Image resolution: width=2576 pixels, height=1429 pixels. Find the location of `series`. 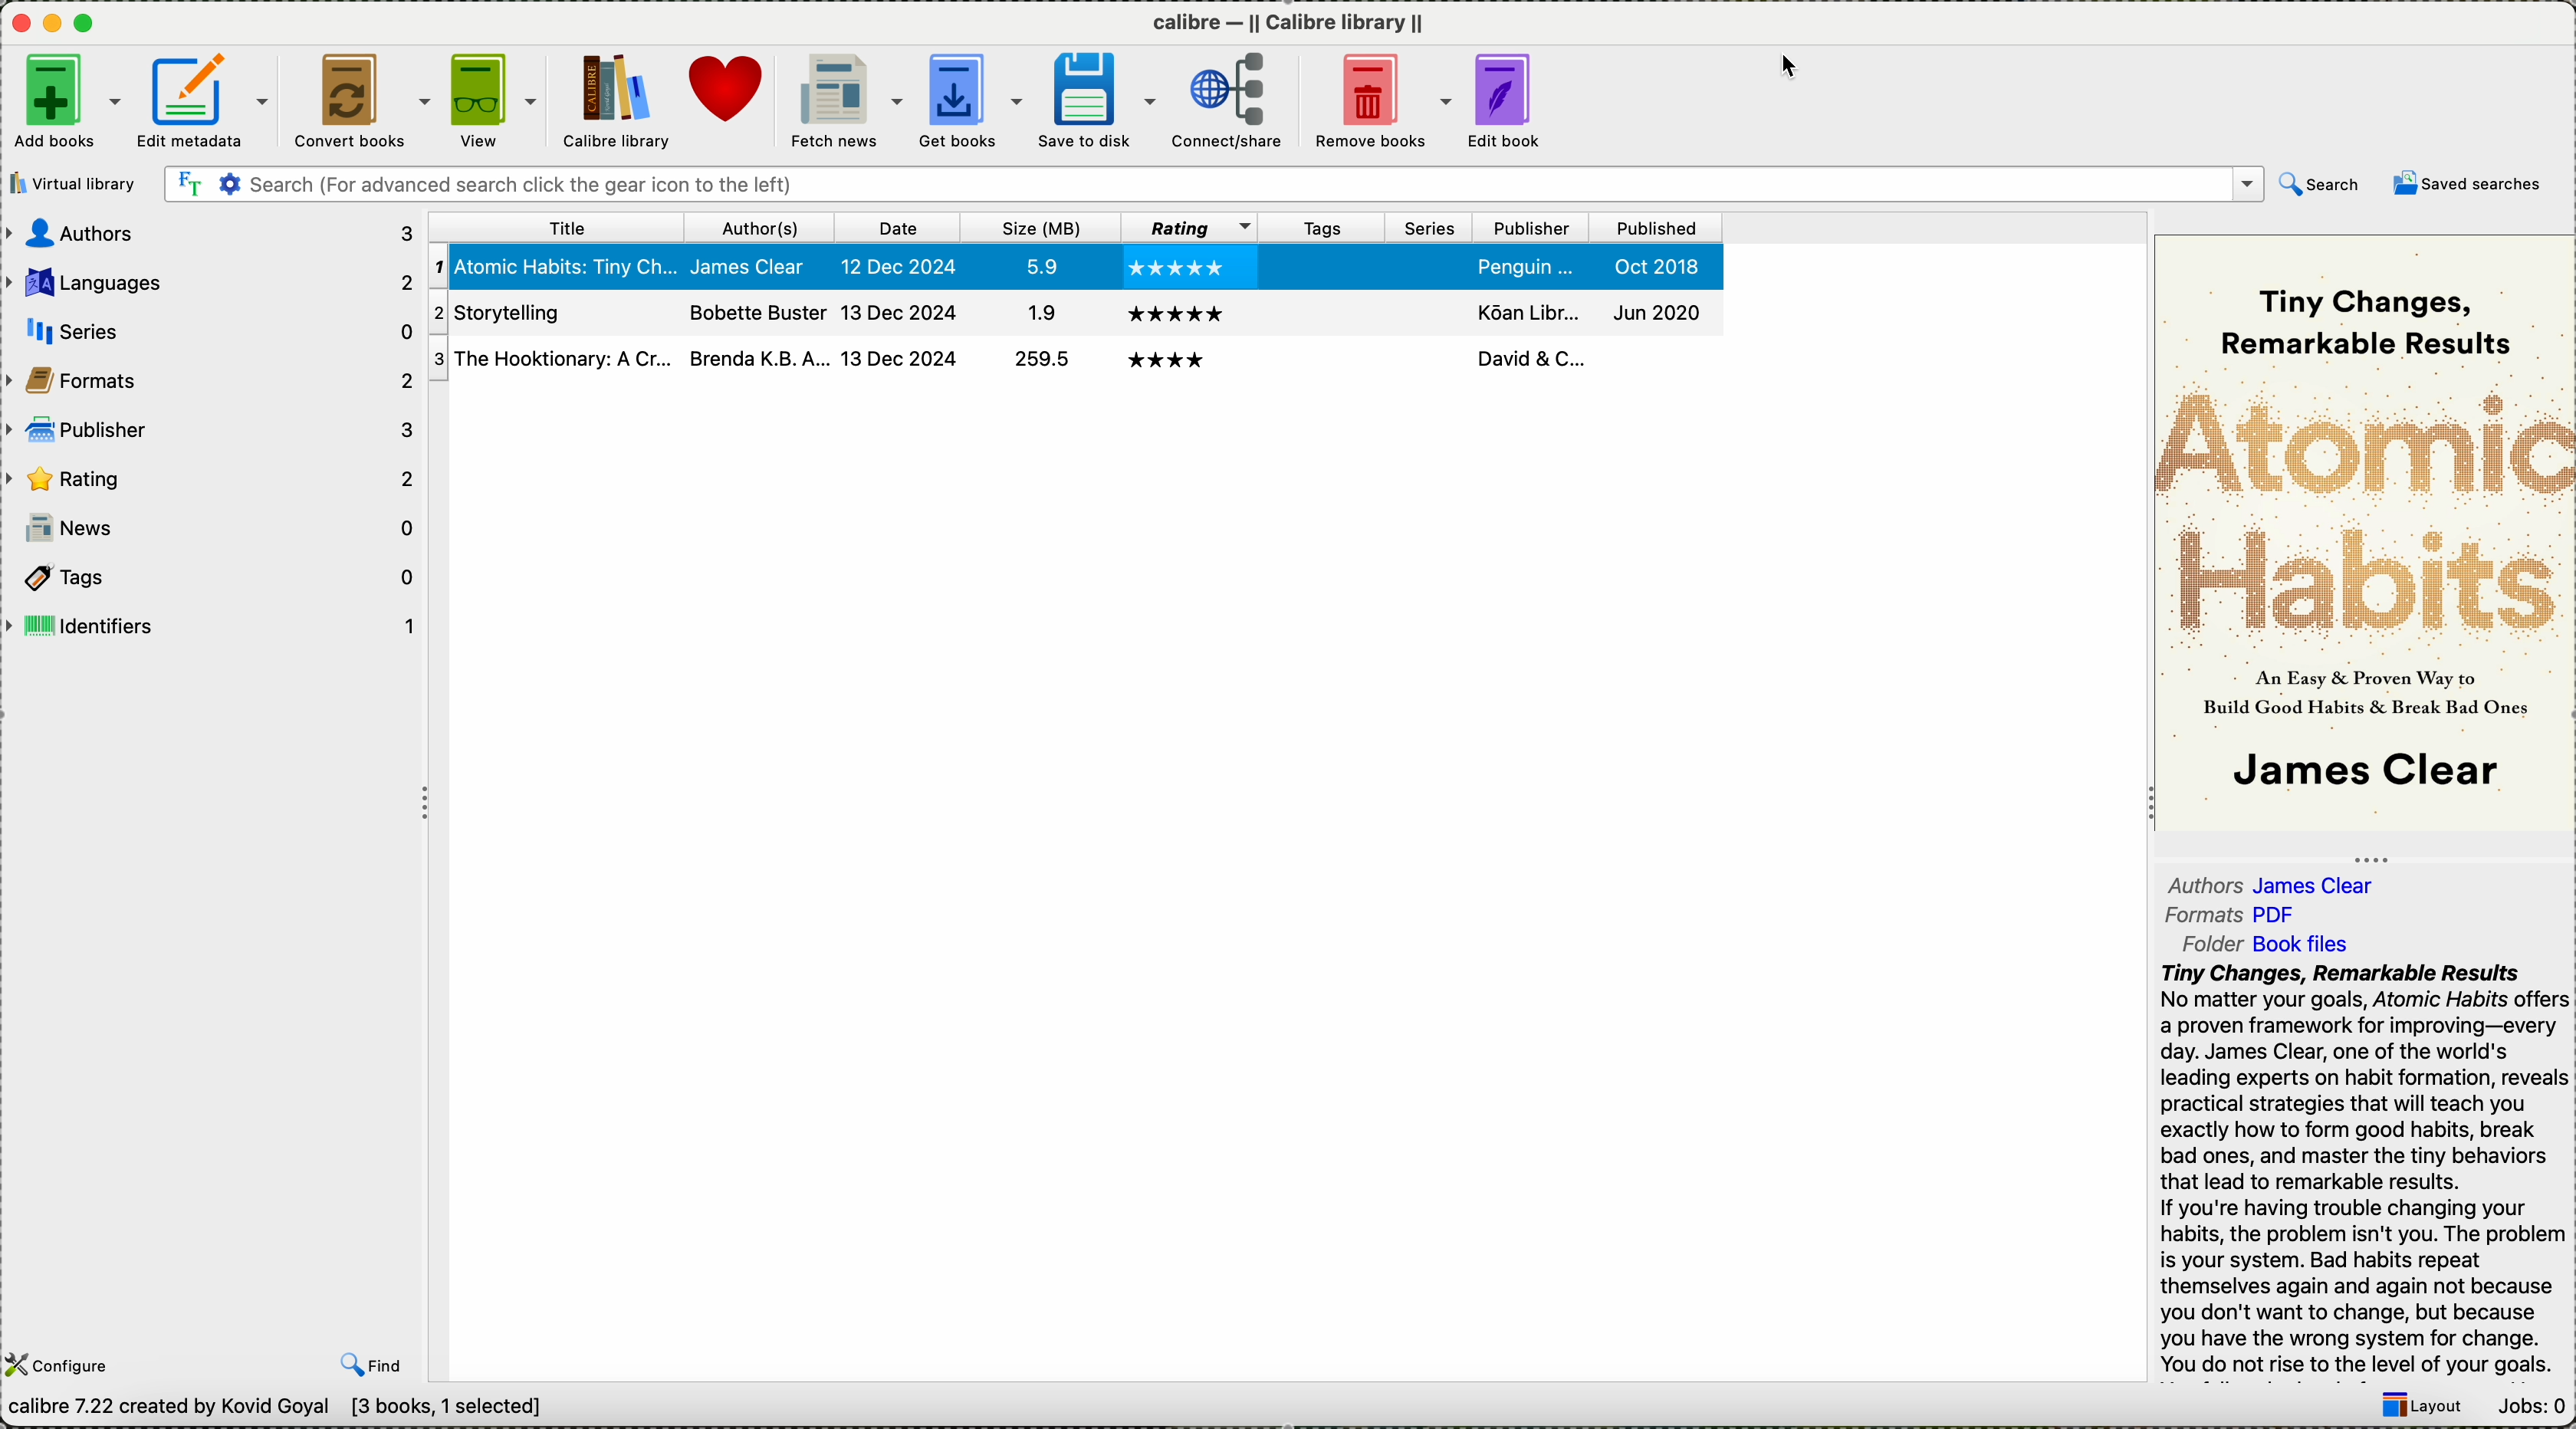

series is located at coordinates (214, 331).